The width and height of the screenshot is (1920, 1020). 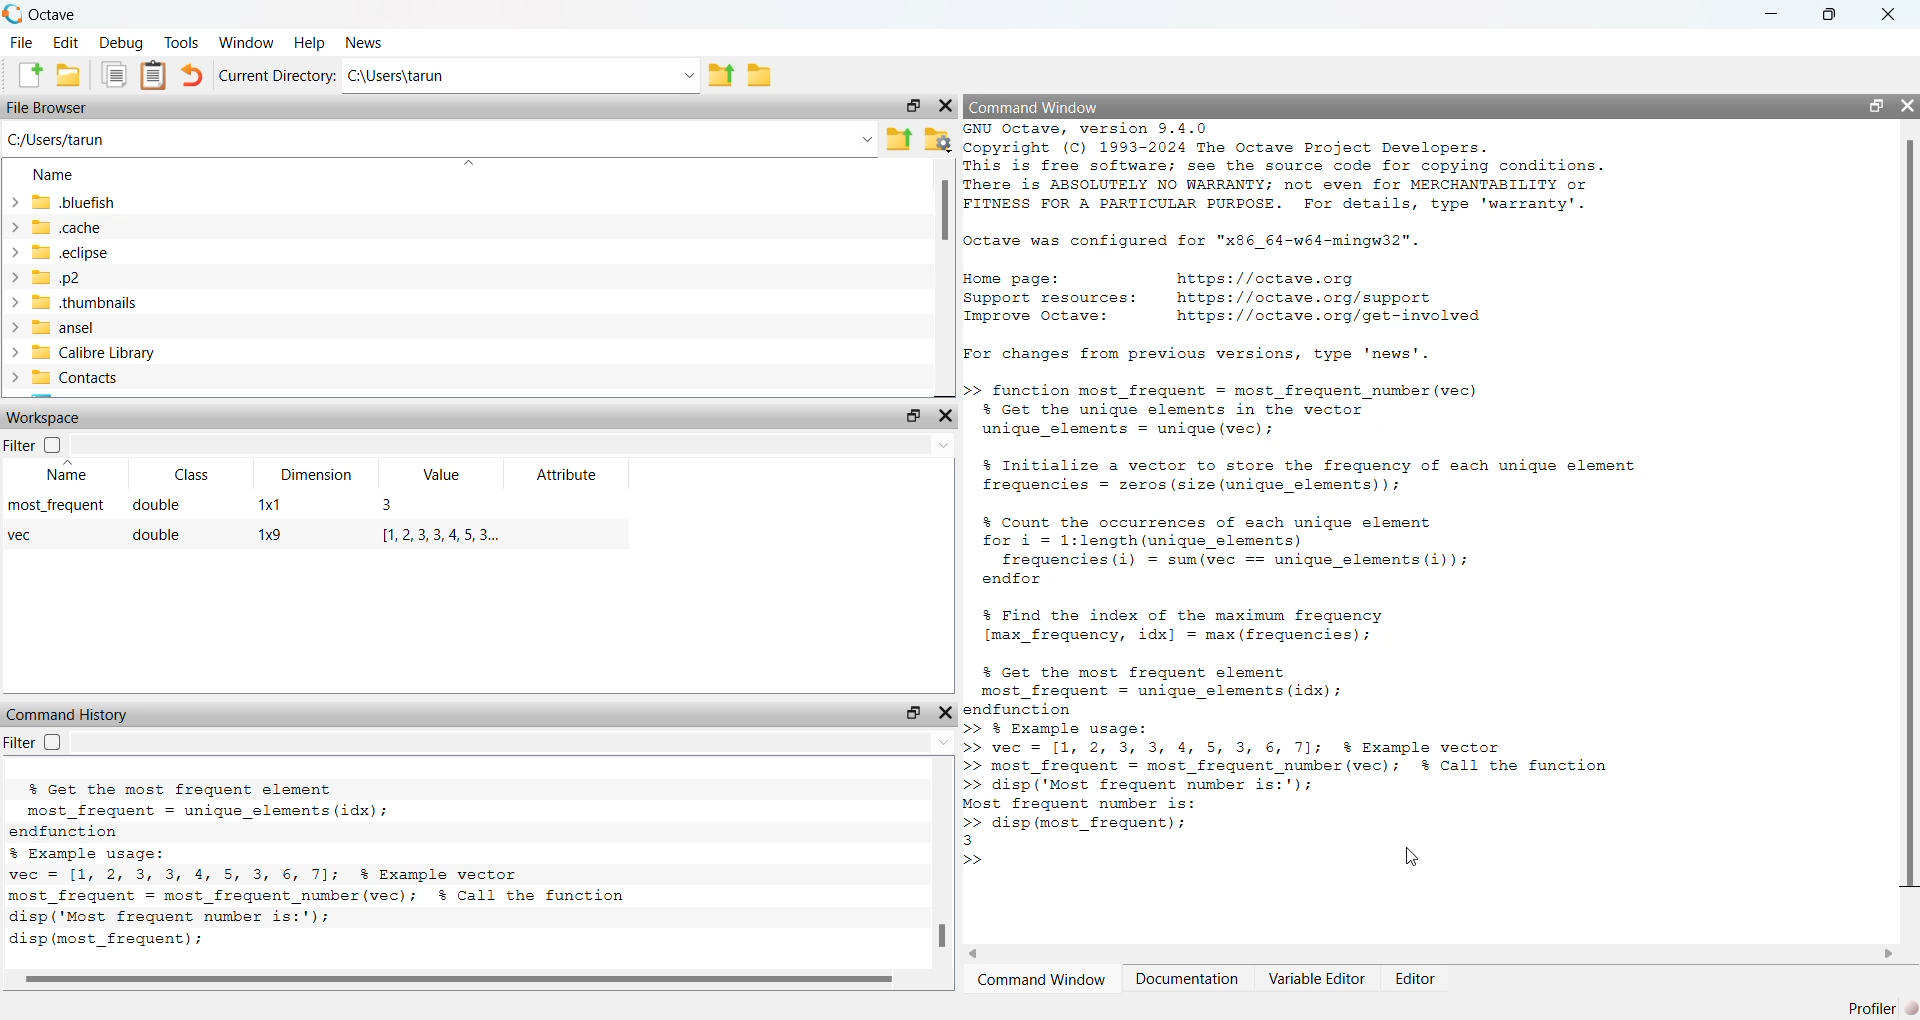 I want to click on Undock Widget, so click(x=911, y=416).